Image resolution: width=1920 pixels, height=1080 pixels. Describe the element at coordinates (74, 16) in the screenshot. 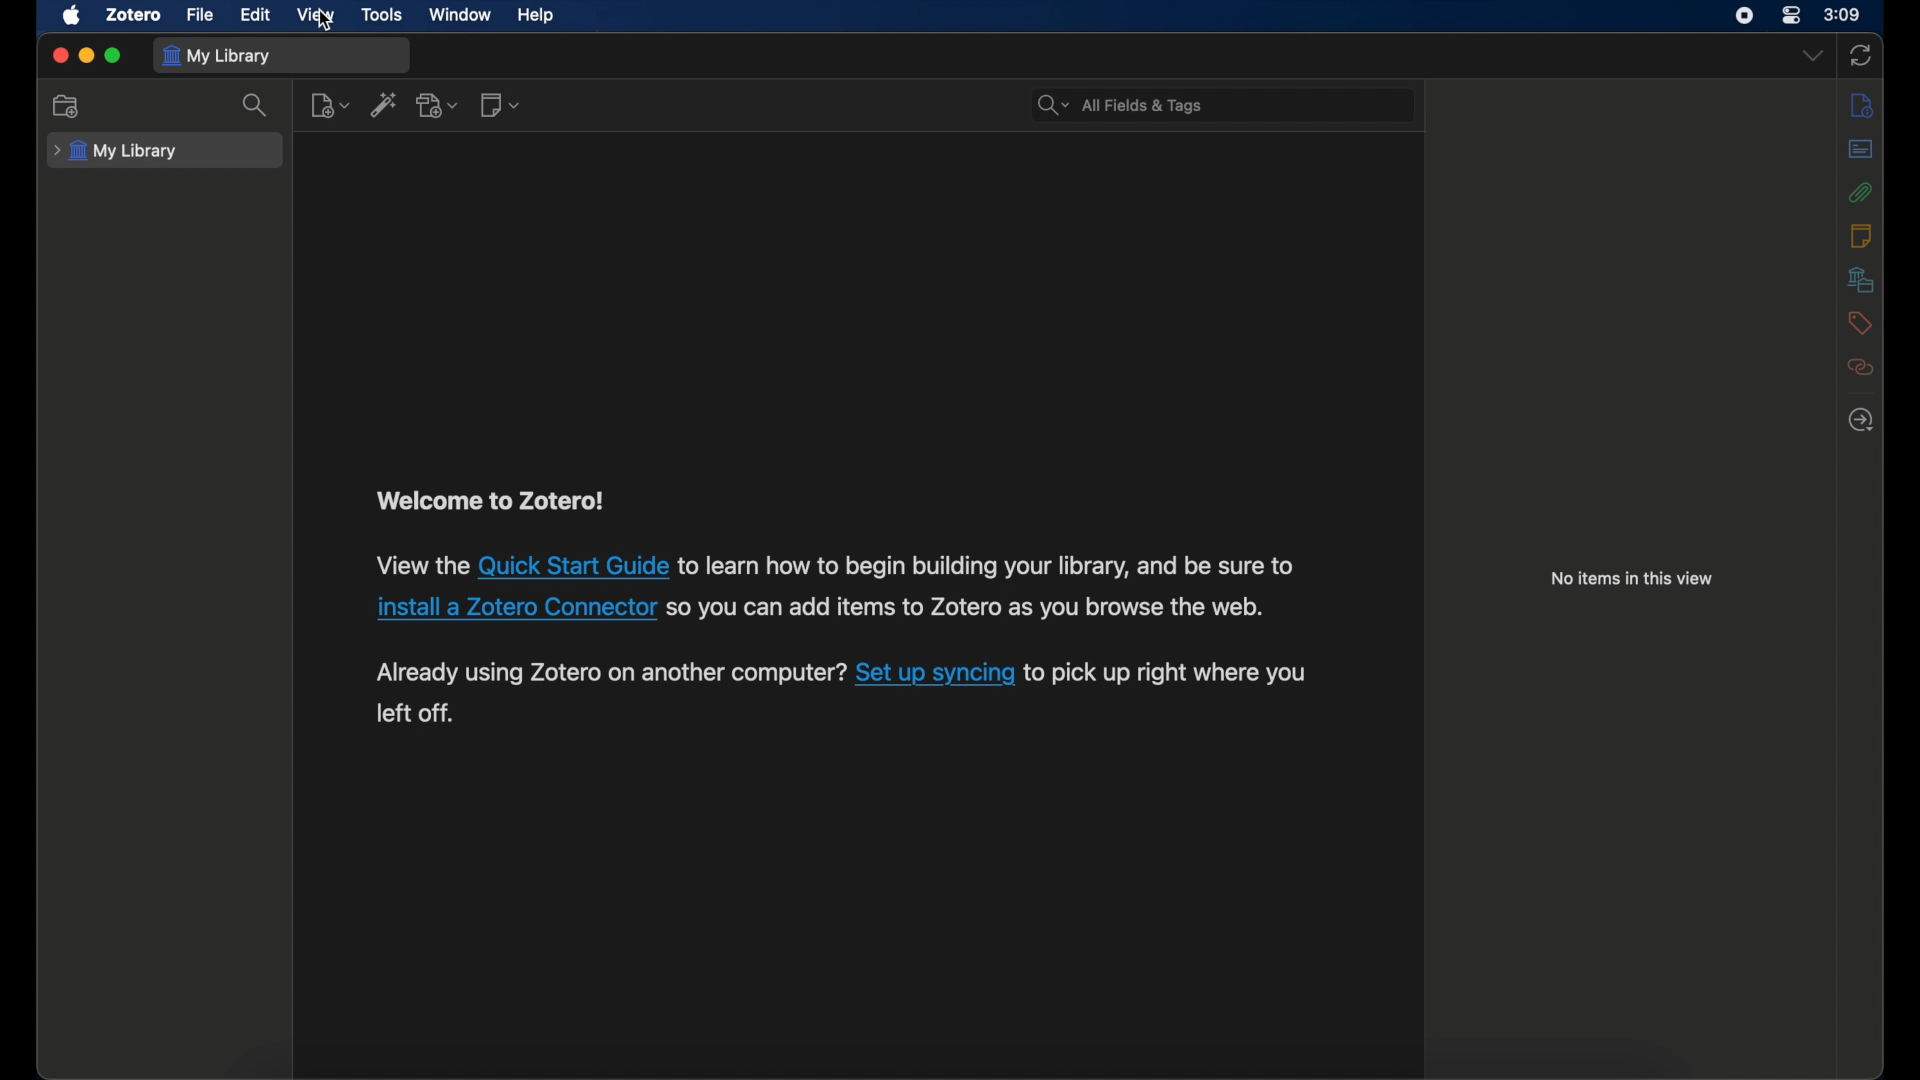

I see `apple icon` at that location.